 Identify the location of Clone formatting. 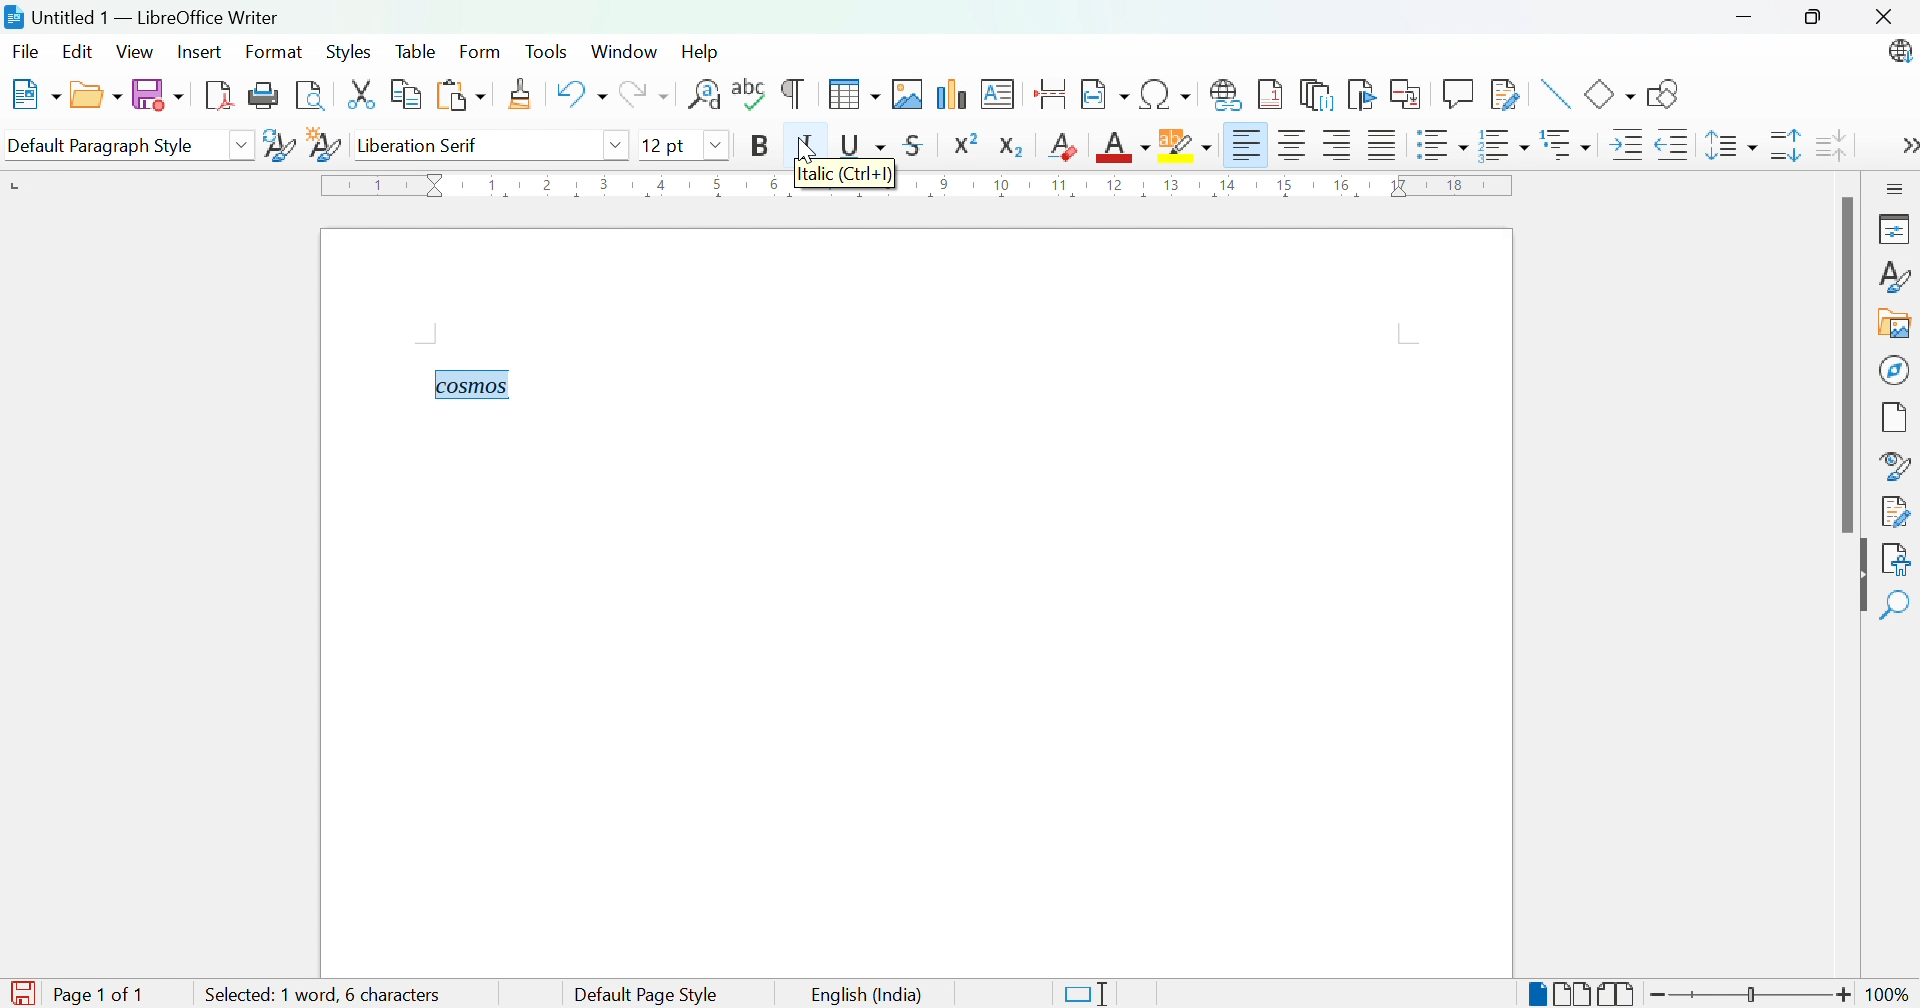
(525, 94).